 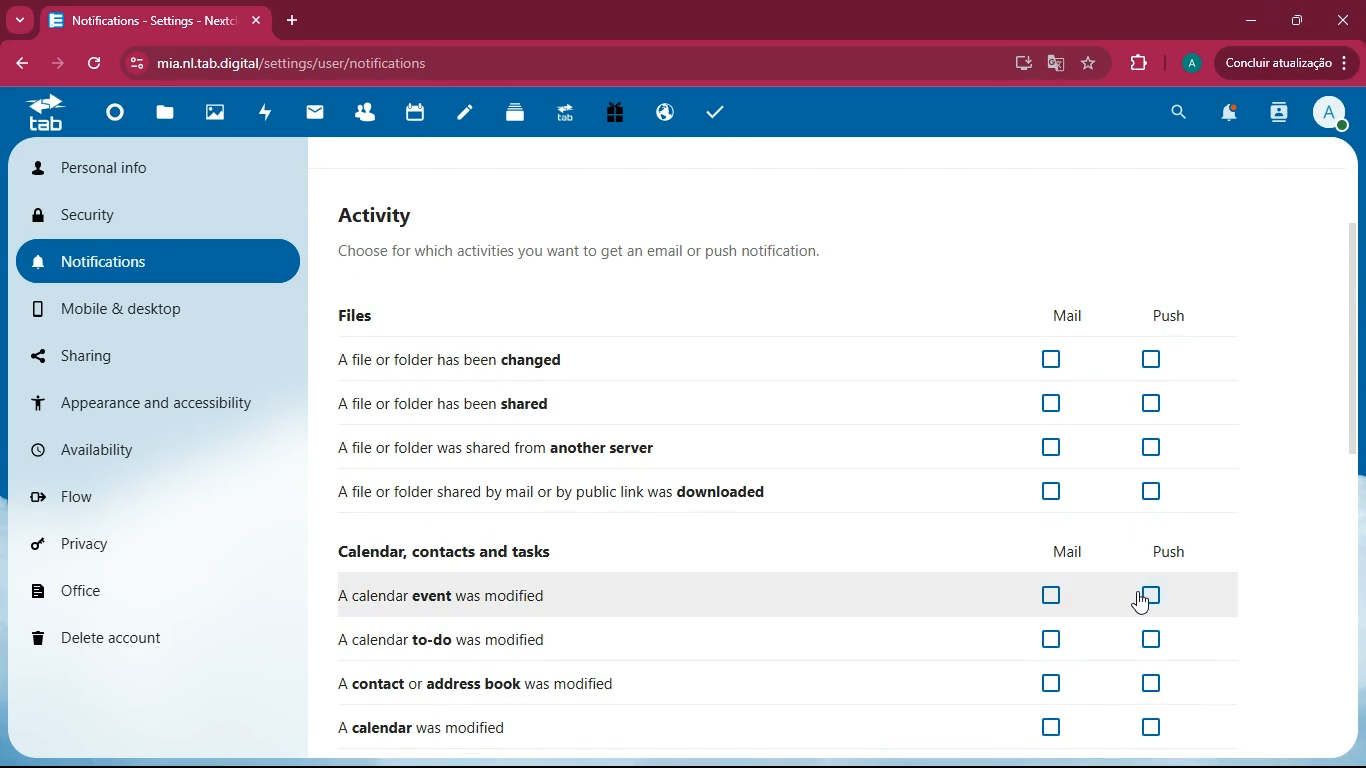 What do you see at coordinates (353, 317) in the screenshot?
I see `Files` at bounding box center [353, 317].